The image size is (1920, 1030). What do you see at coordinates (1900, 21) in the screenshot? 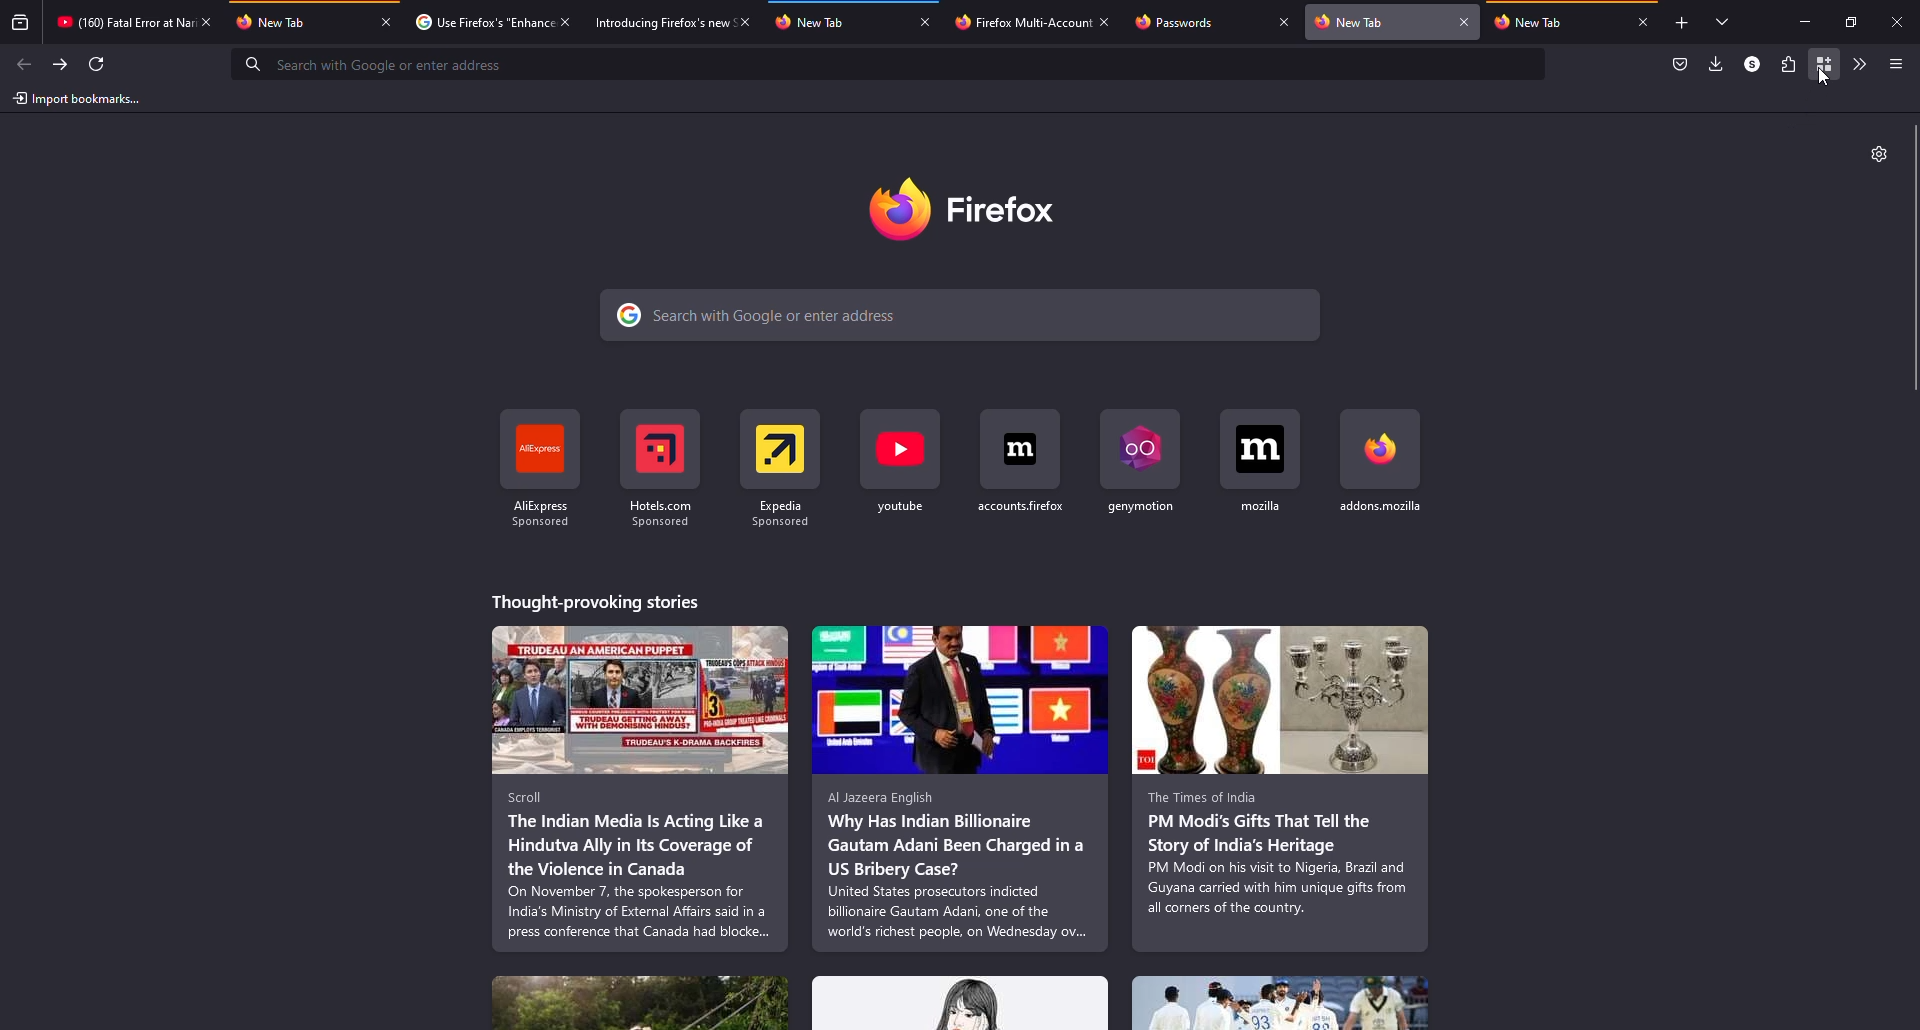
I see `close` at bounding box center [1900, 21].